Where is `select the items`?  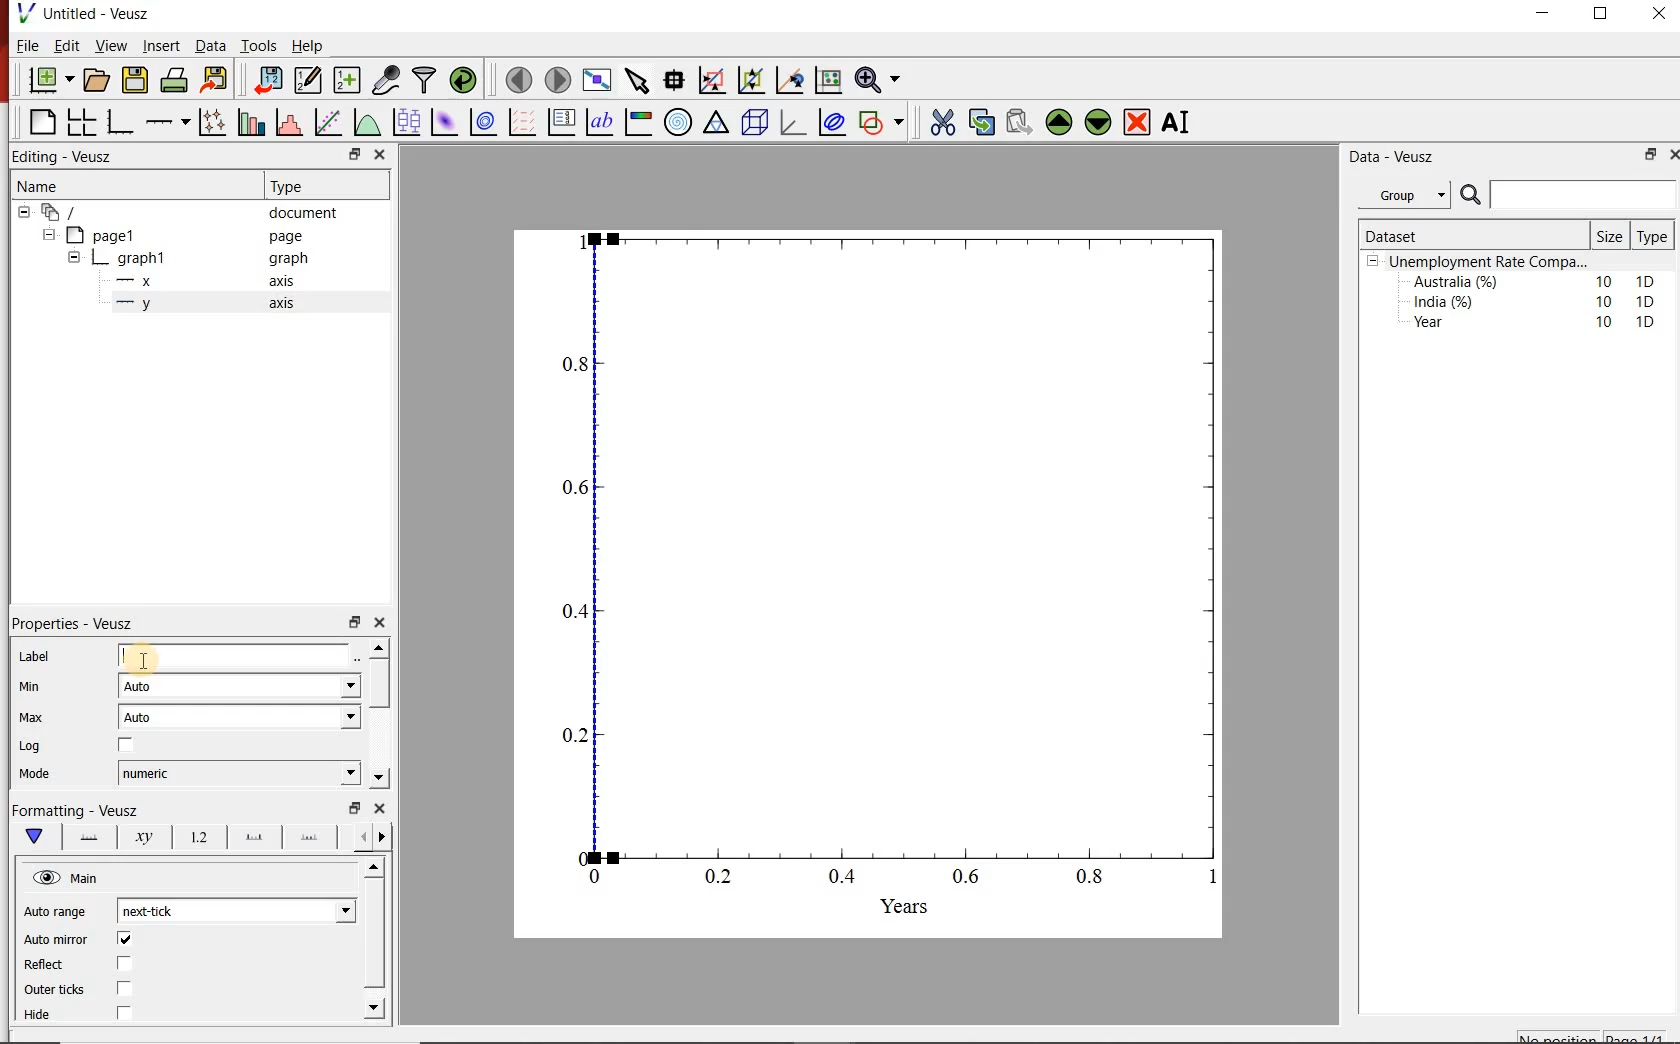 select the items is located at coordinates (639, 78).